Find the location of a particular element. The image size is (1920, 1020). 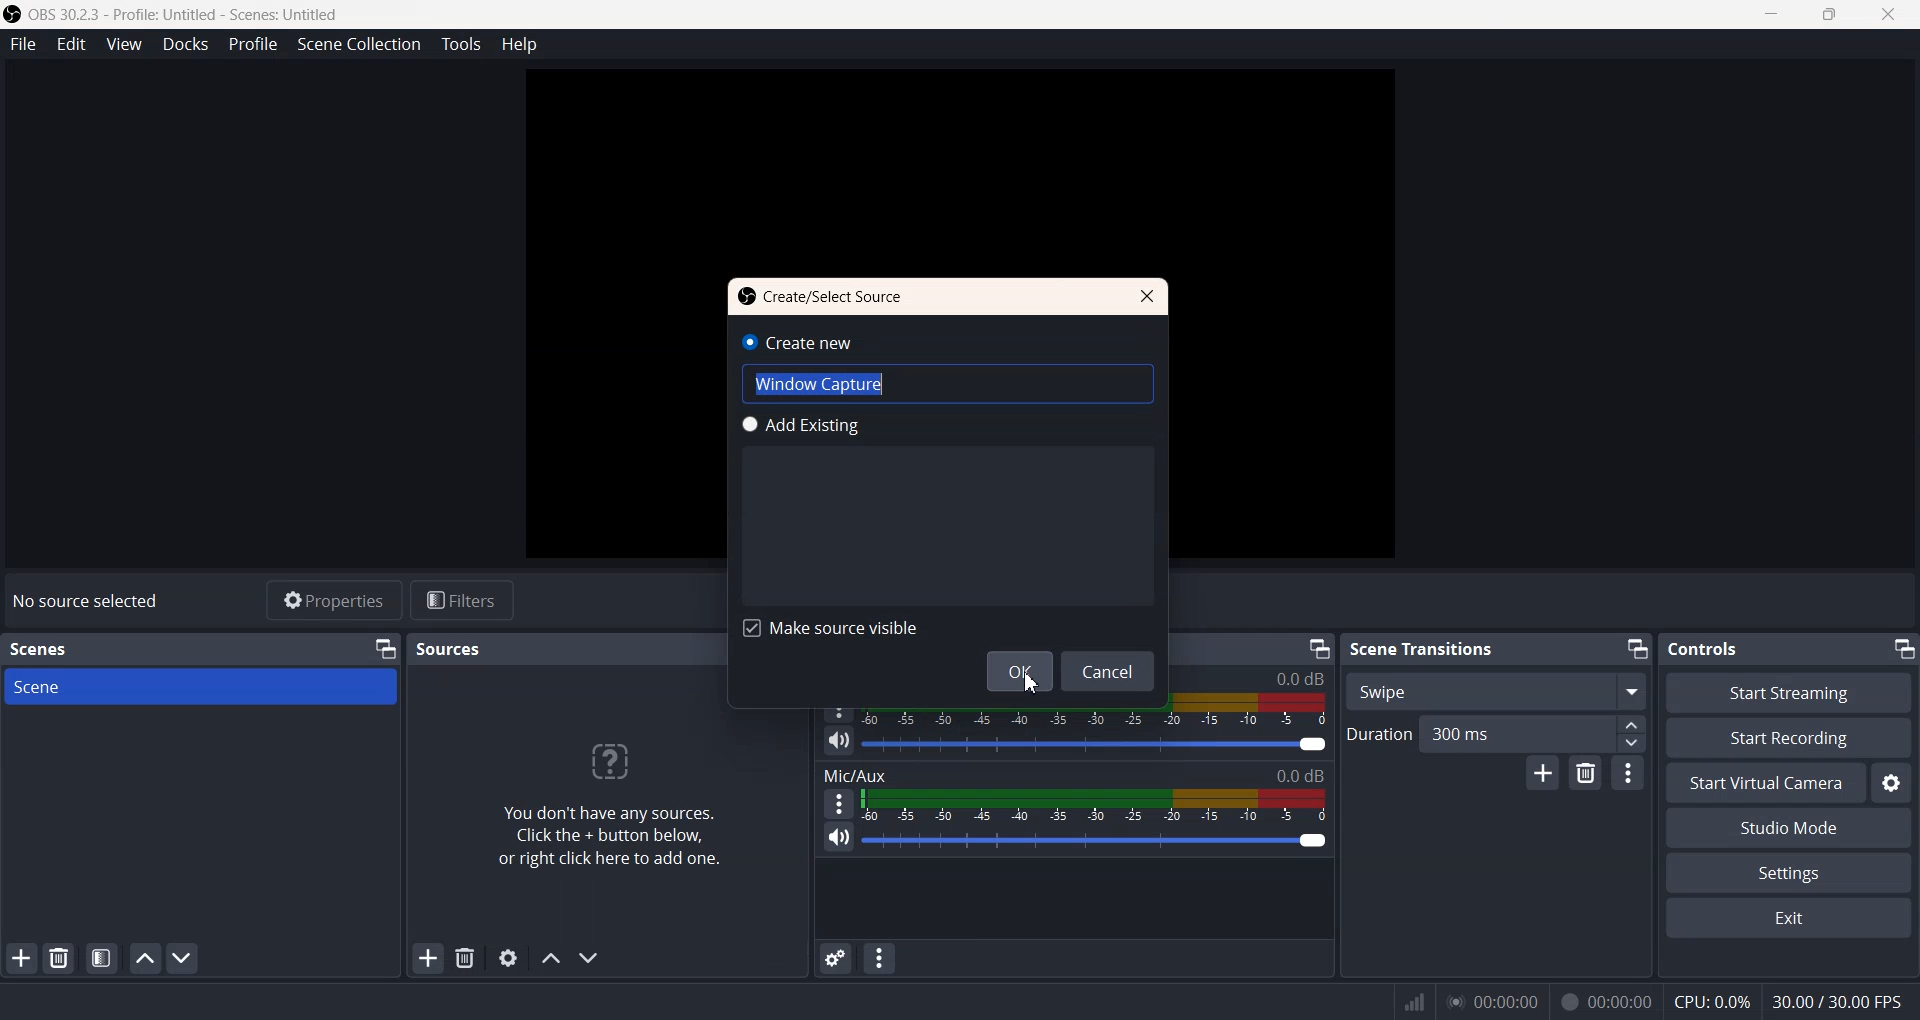

Signals is located at coordinates (1406, 1002).